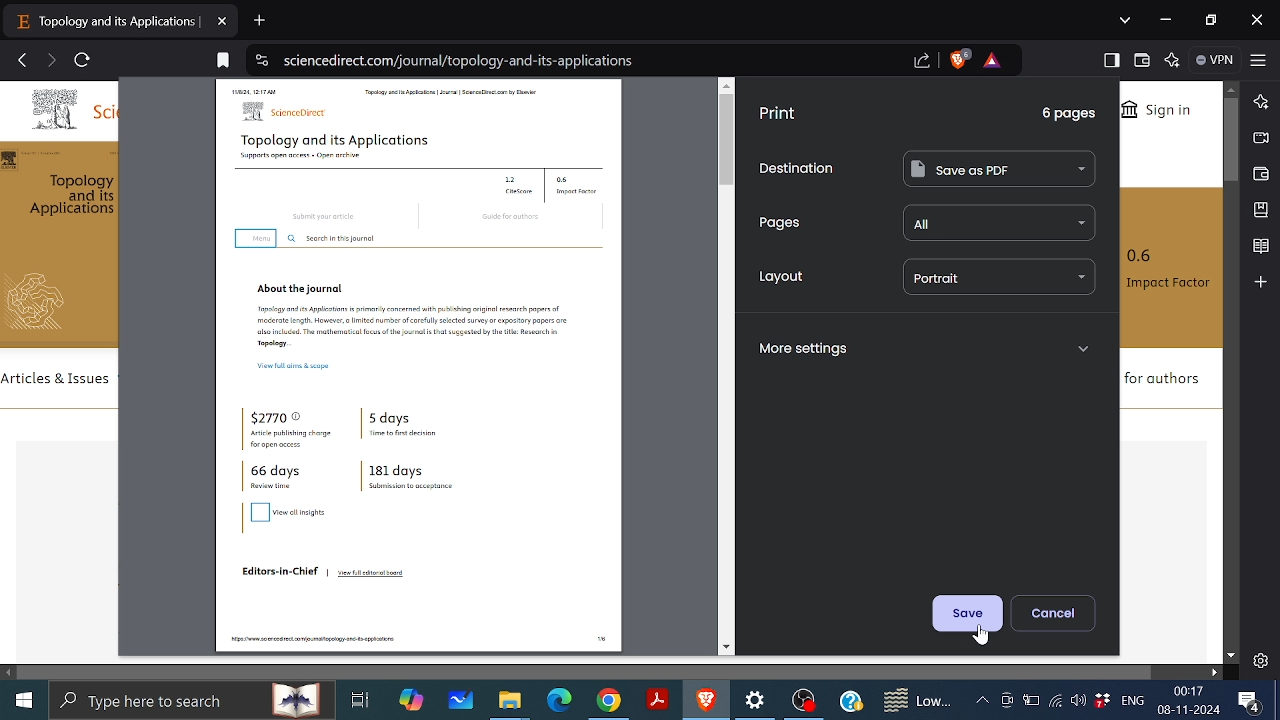 This screenshot has height=720, width=1280. What do you see at coordinates (1112, 60) in the screenshot?
I see `Show sidebar` at bounding box center [1112, 60].